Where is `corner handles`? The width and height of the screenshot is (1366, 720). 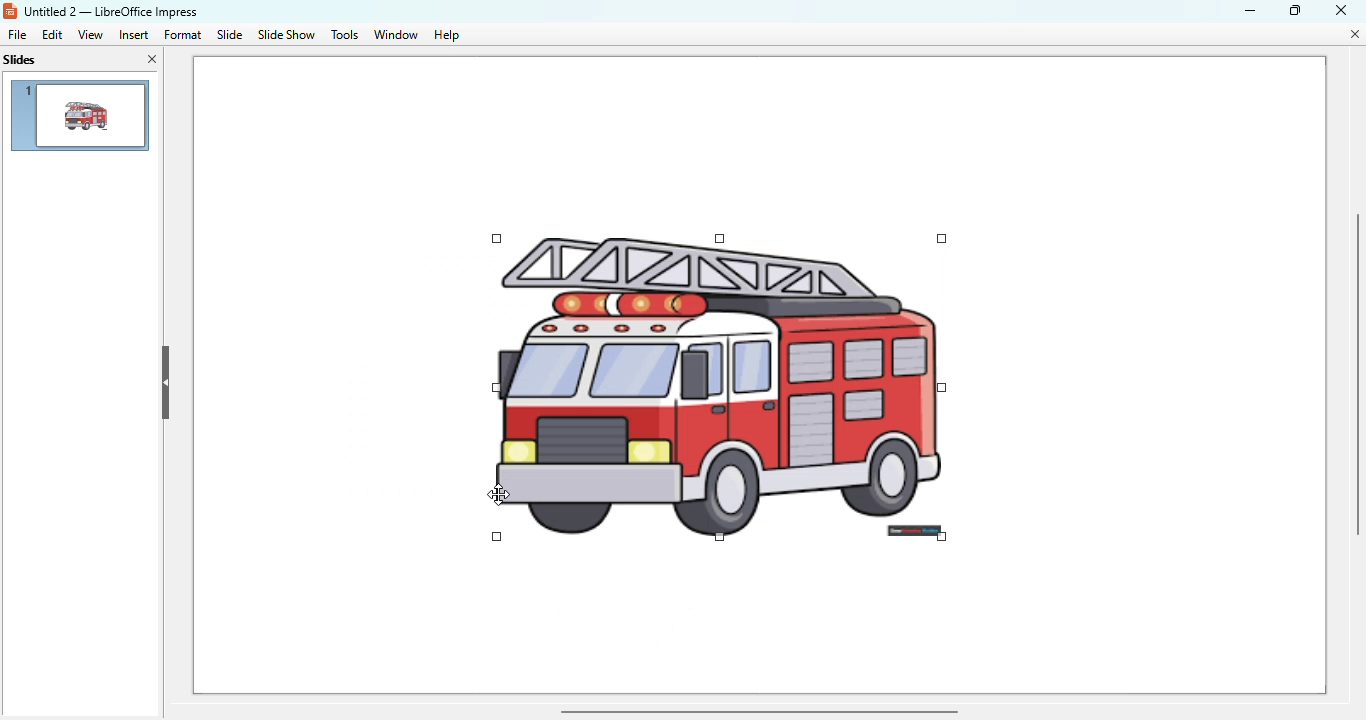 corner handles is located at coordinates (943, 451).